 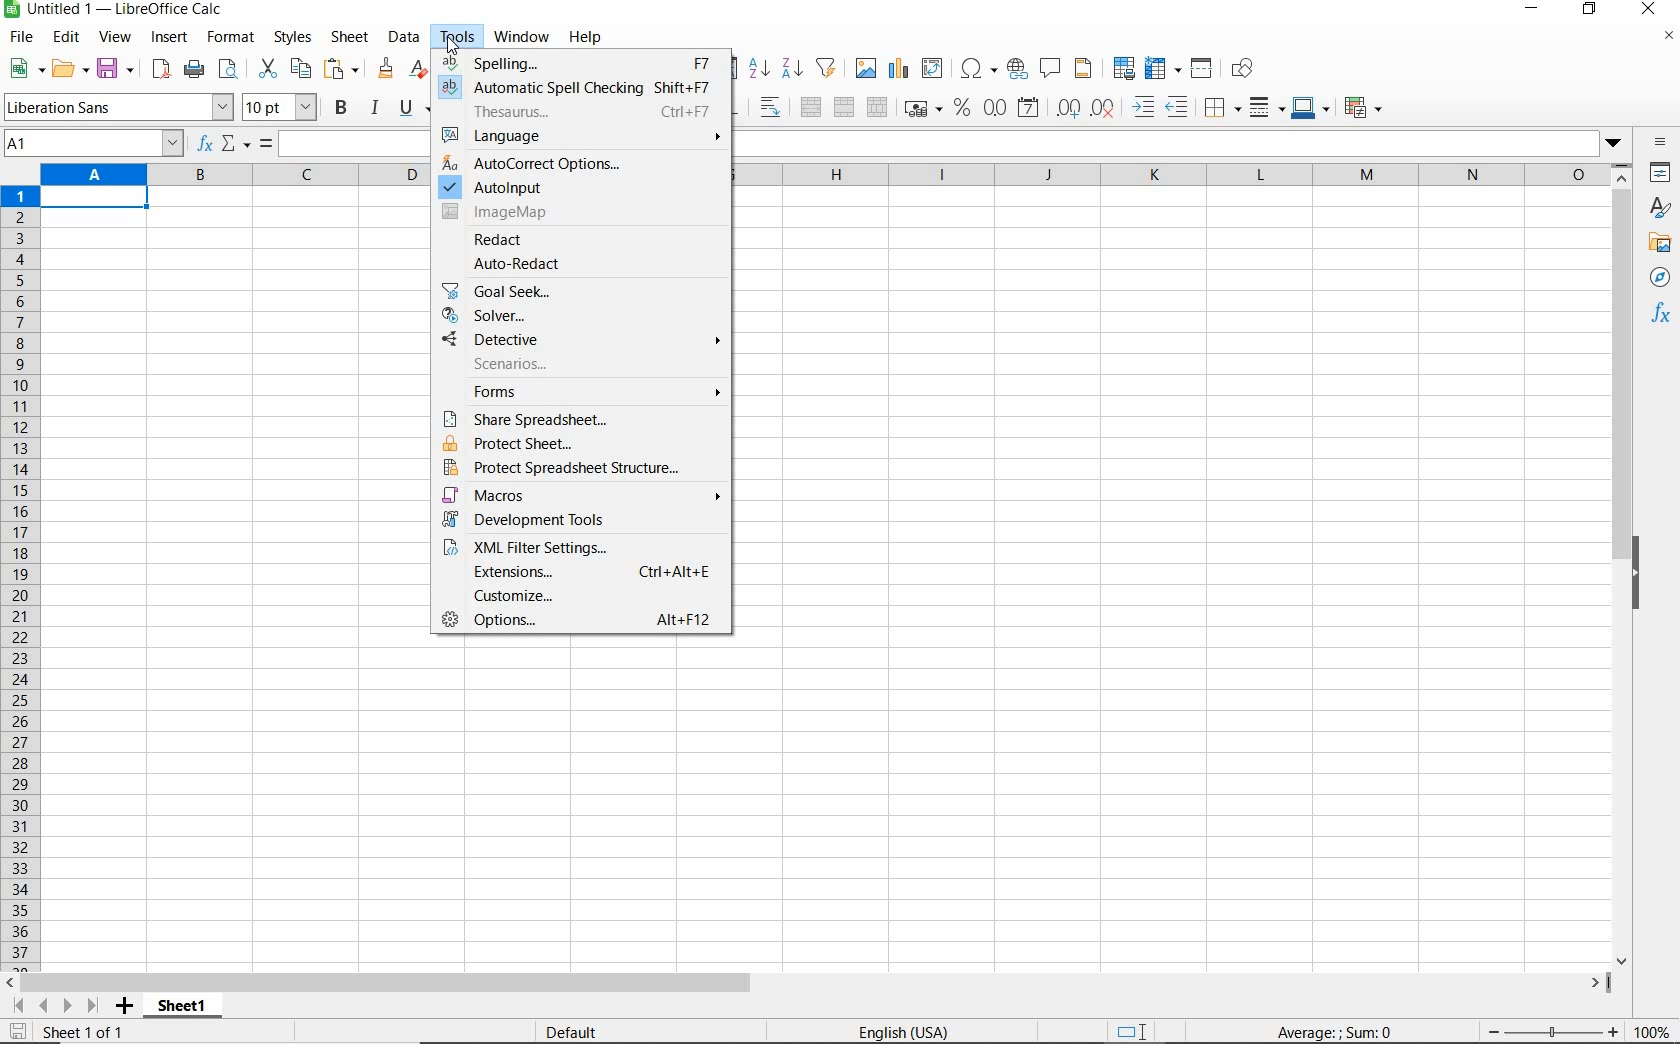 I want to click on data, so click(x=403, y=37).